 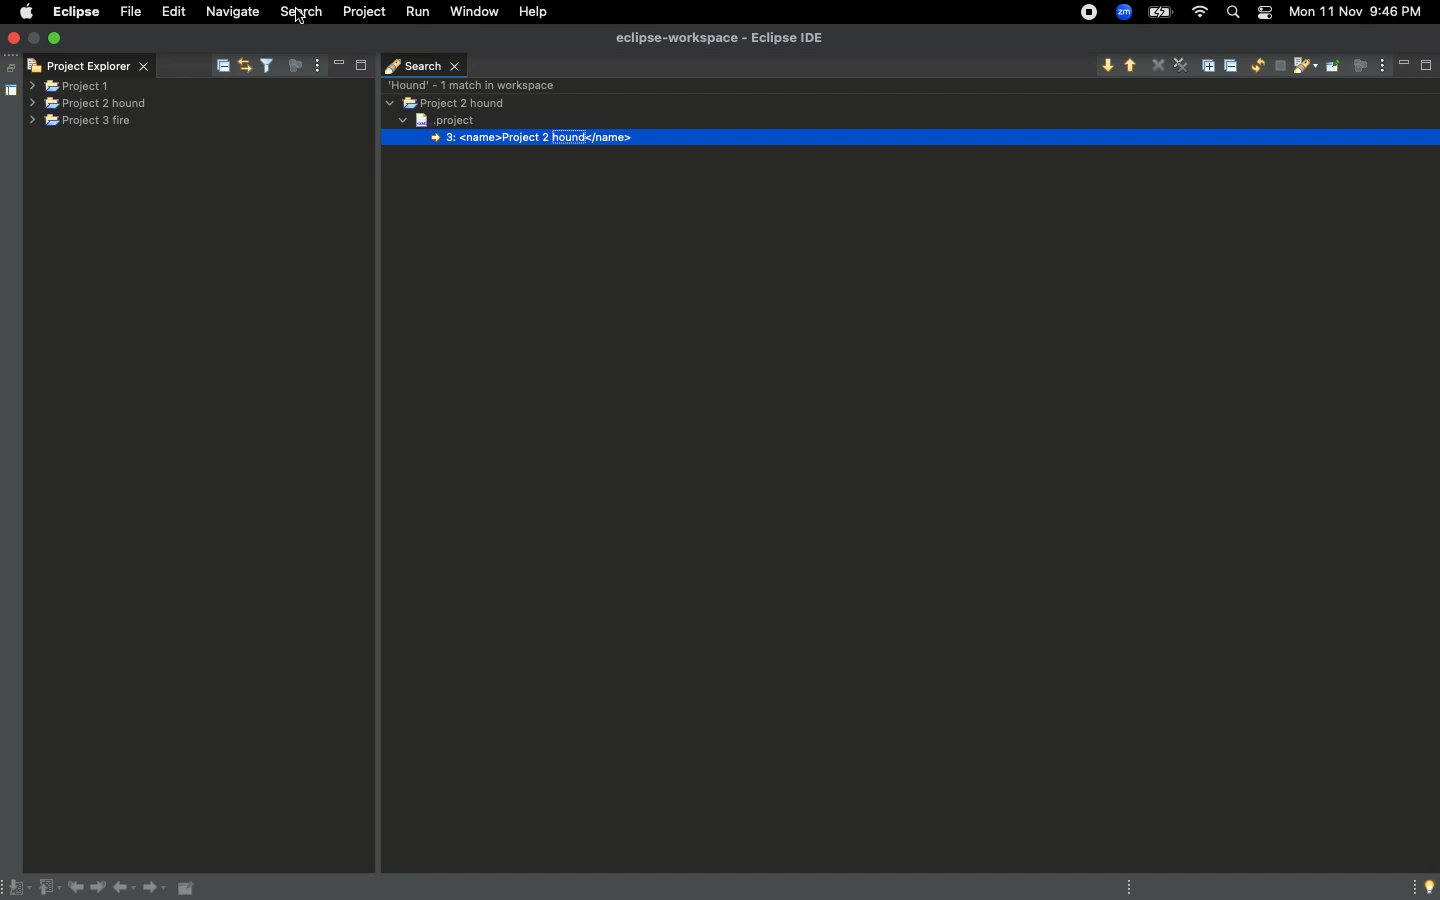 I want to click on minimise, so click(x=1405, y=62).